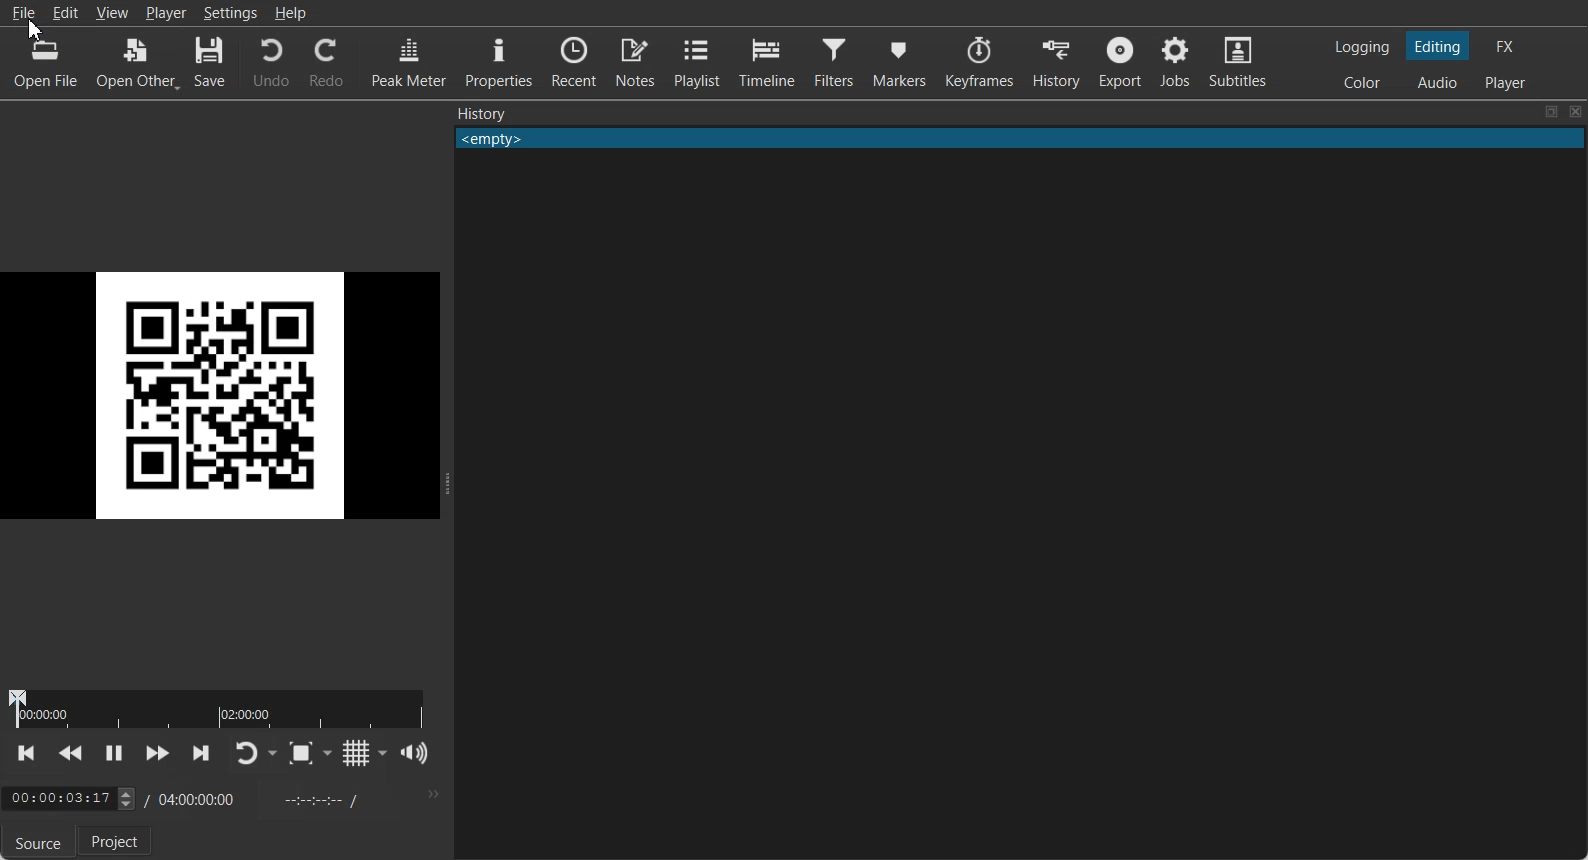 Image resolution: width=1588 pixels, height=860 pixels. I want to click on Recent, so click(574, 60).